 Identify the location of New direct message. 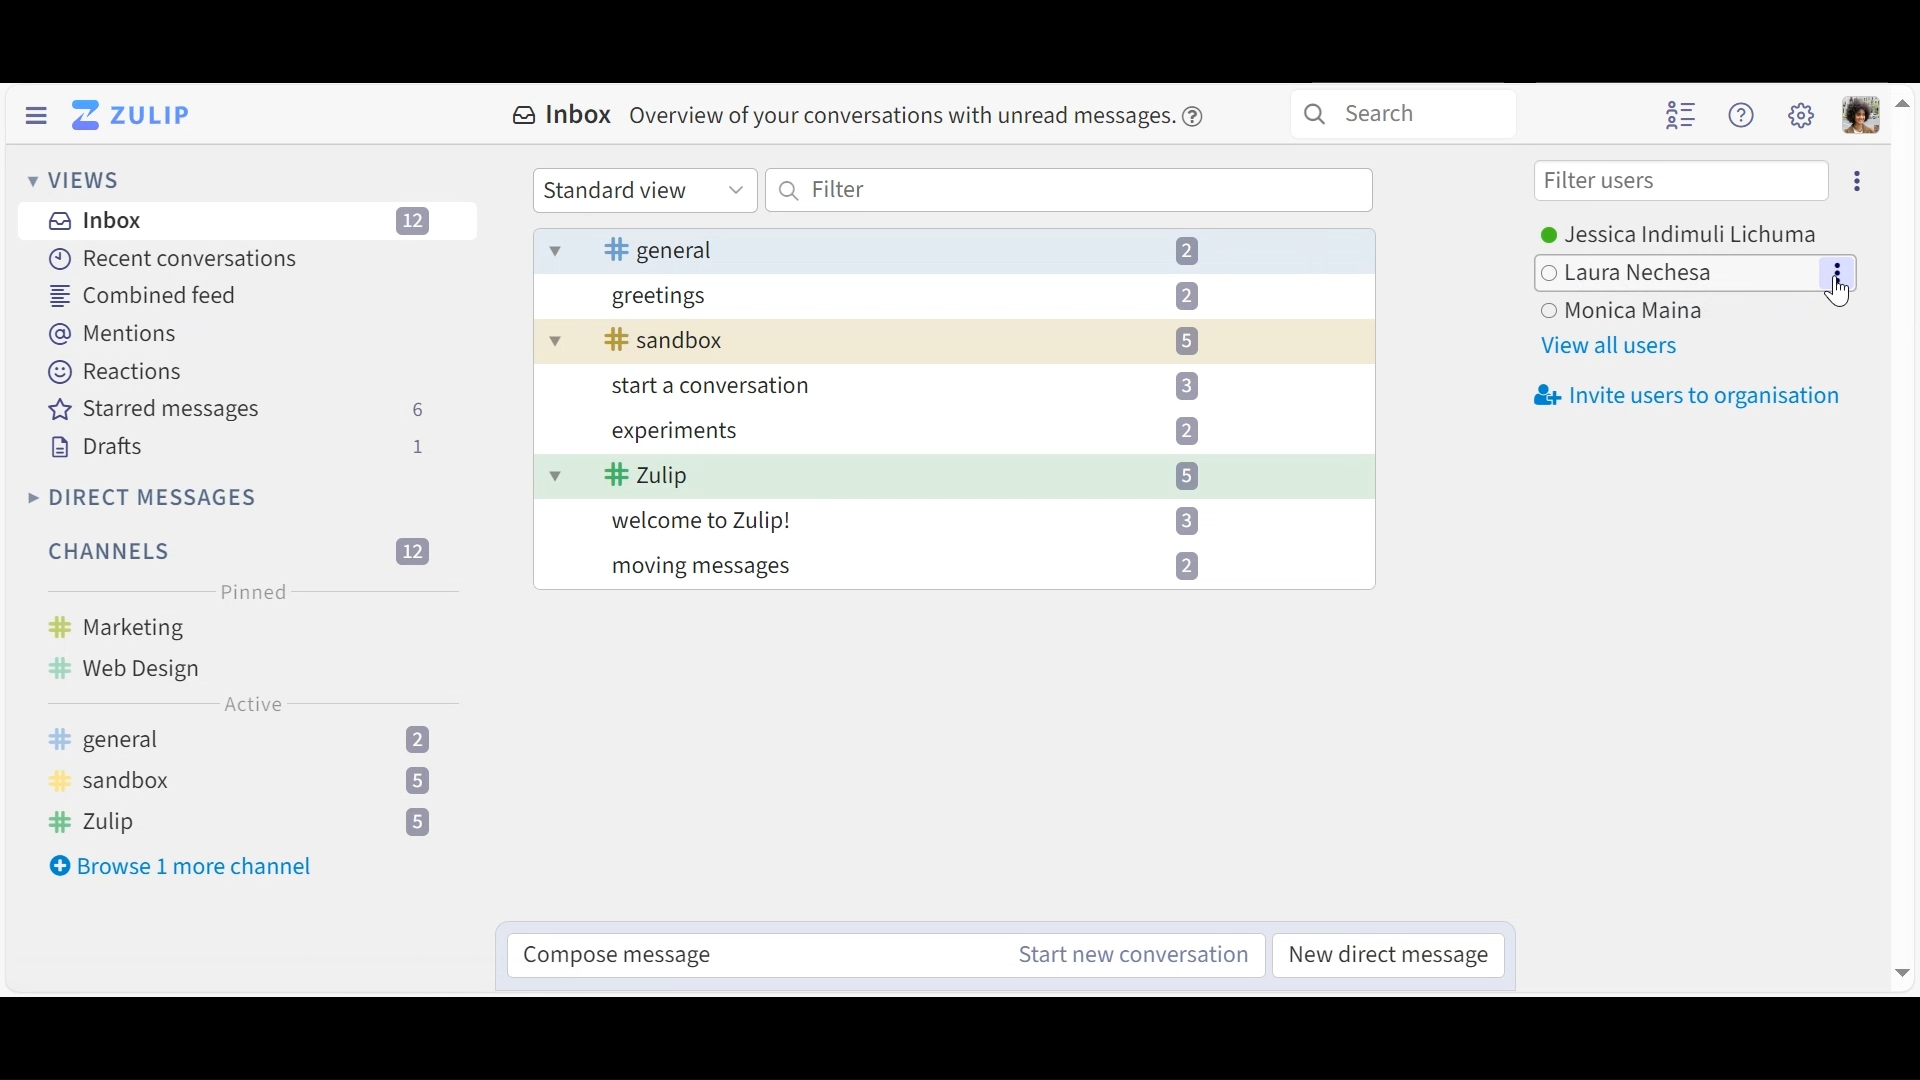
(1388, 954).